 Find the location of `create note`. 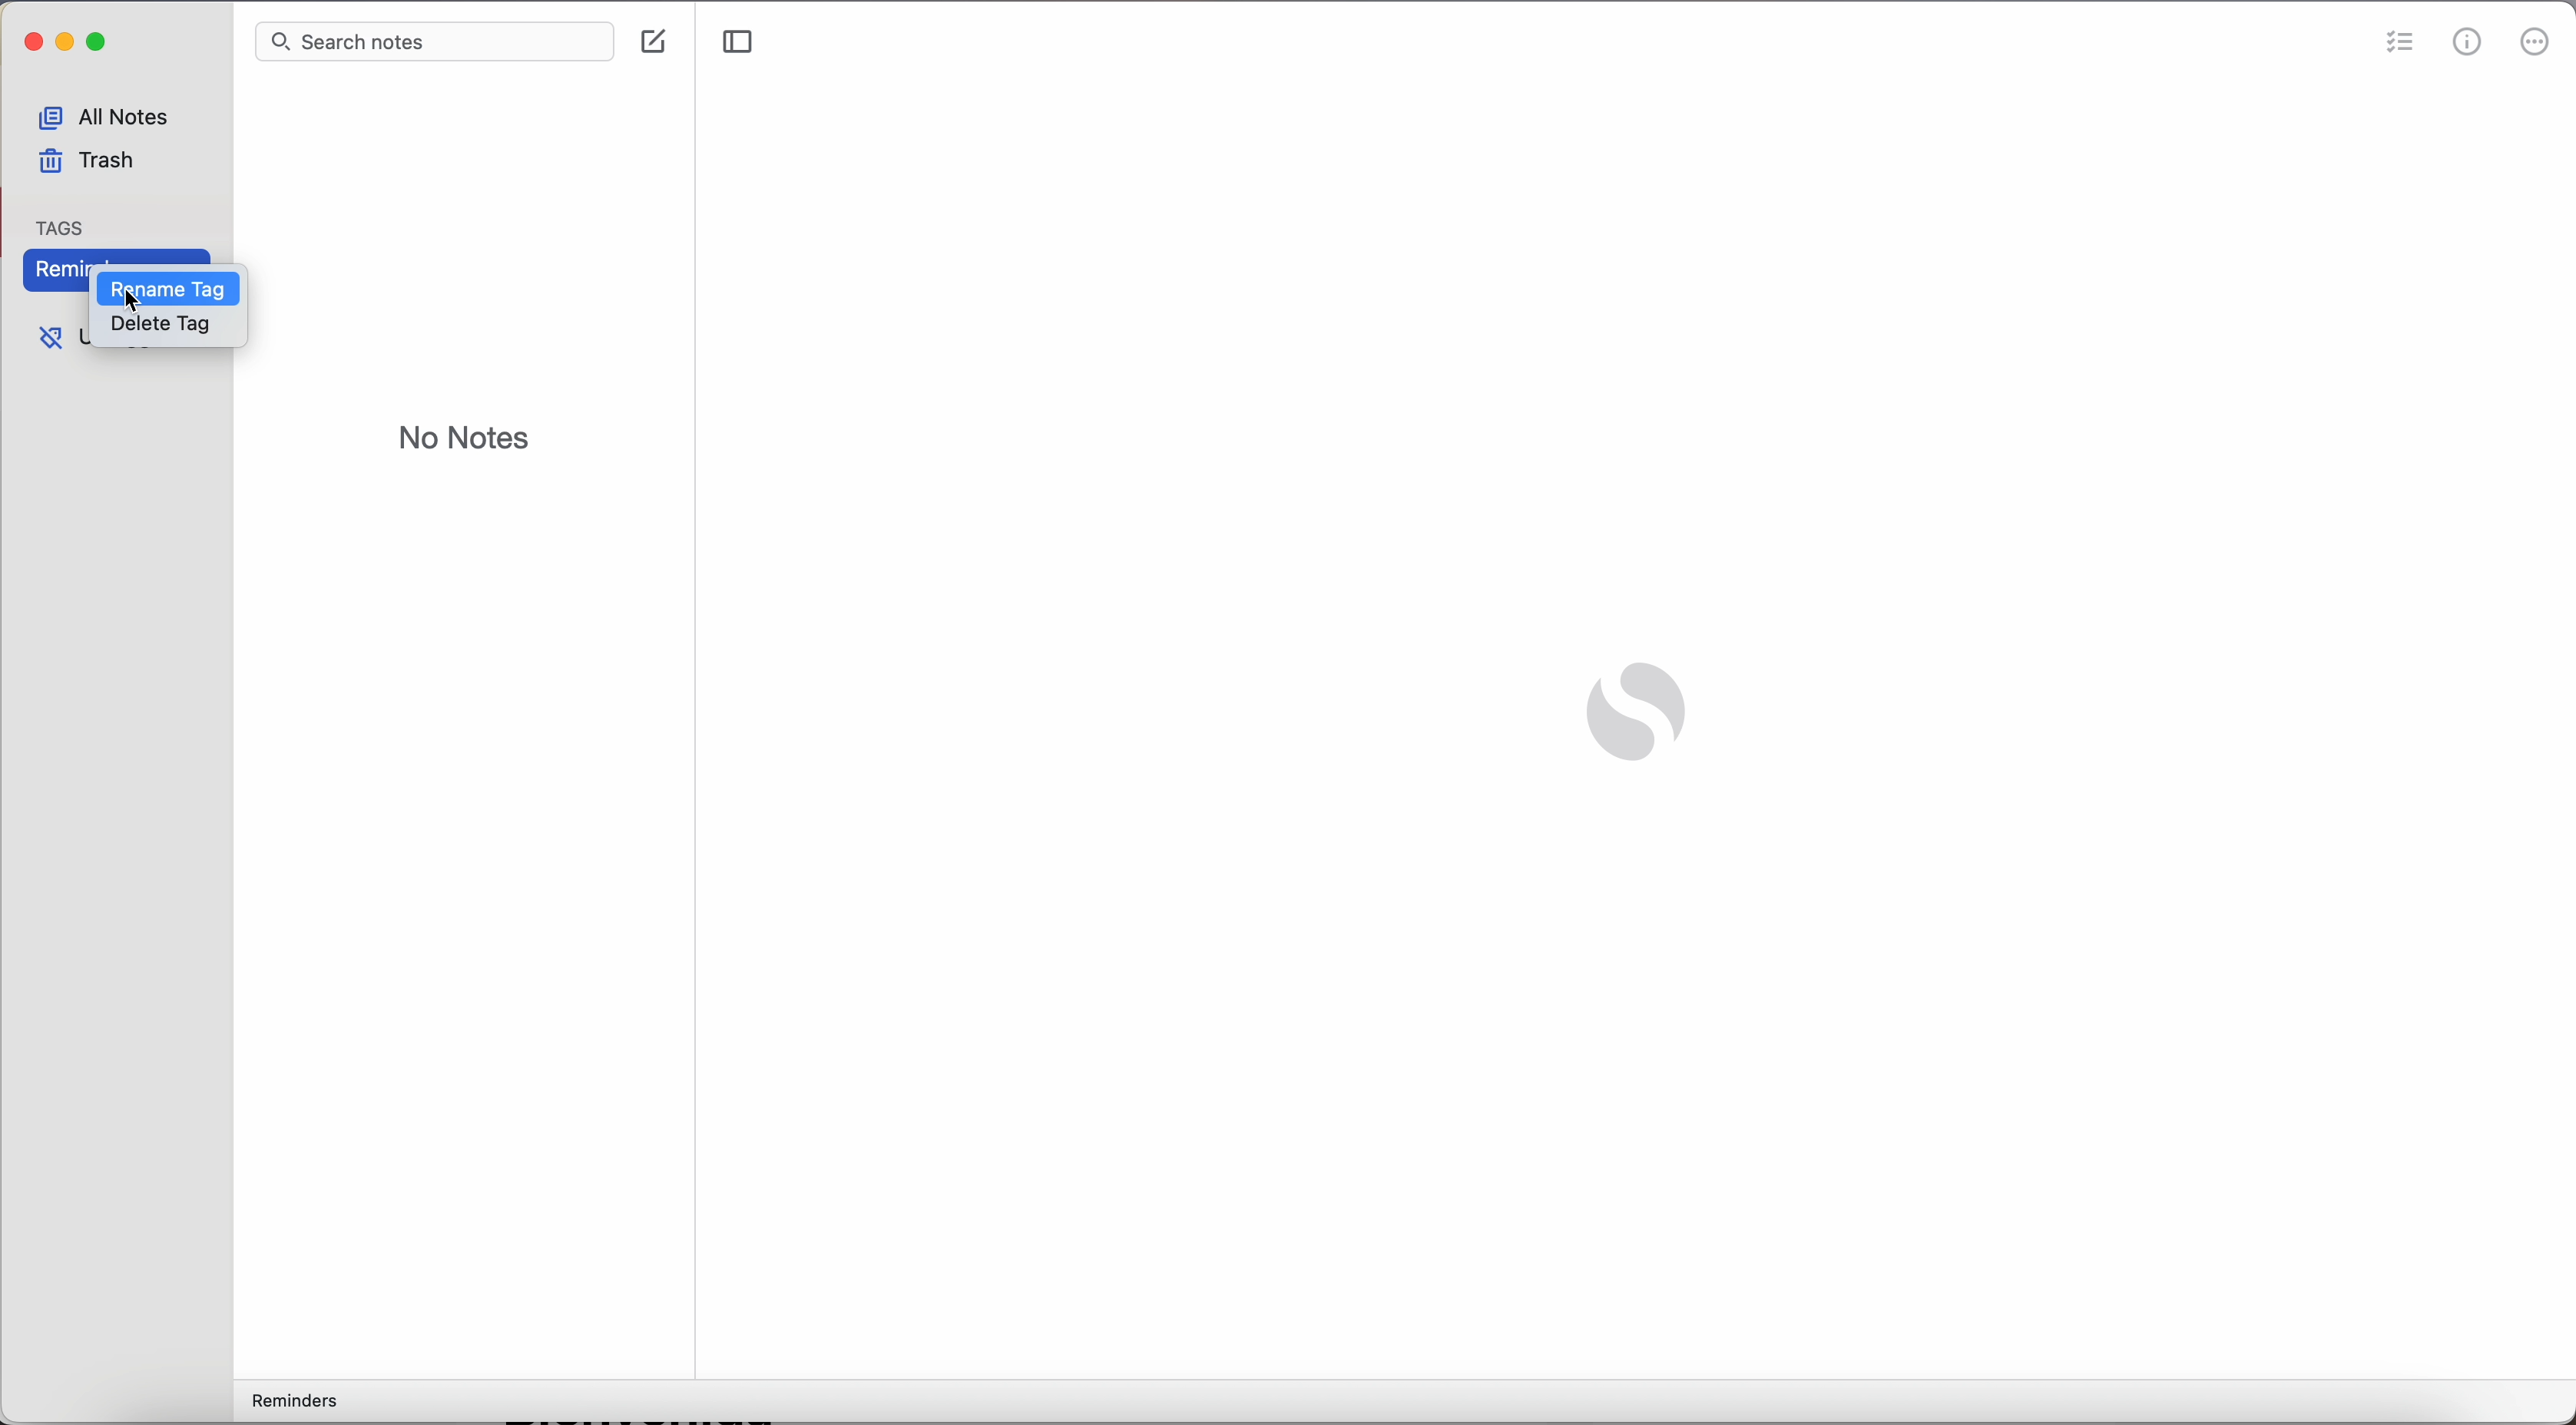

create note is located at coordinates (657, 42).